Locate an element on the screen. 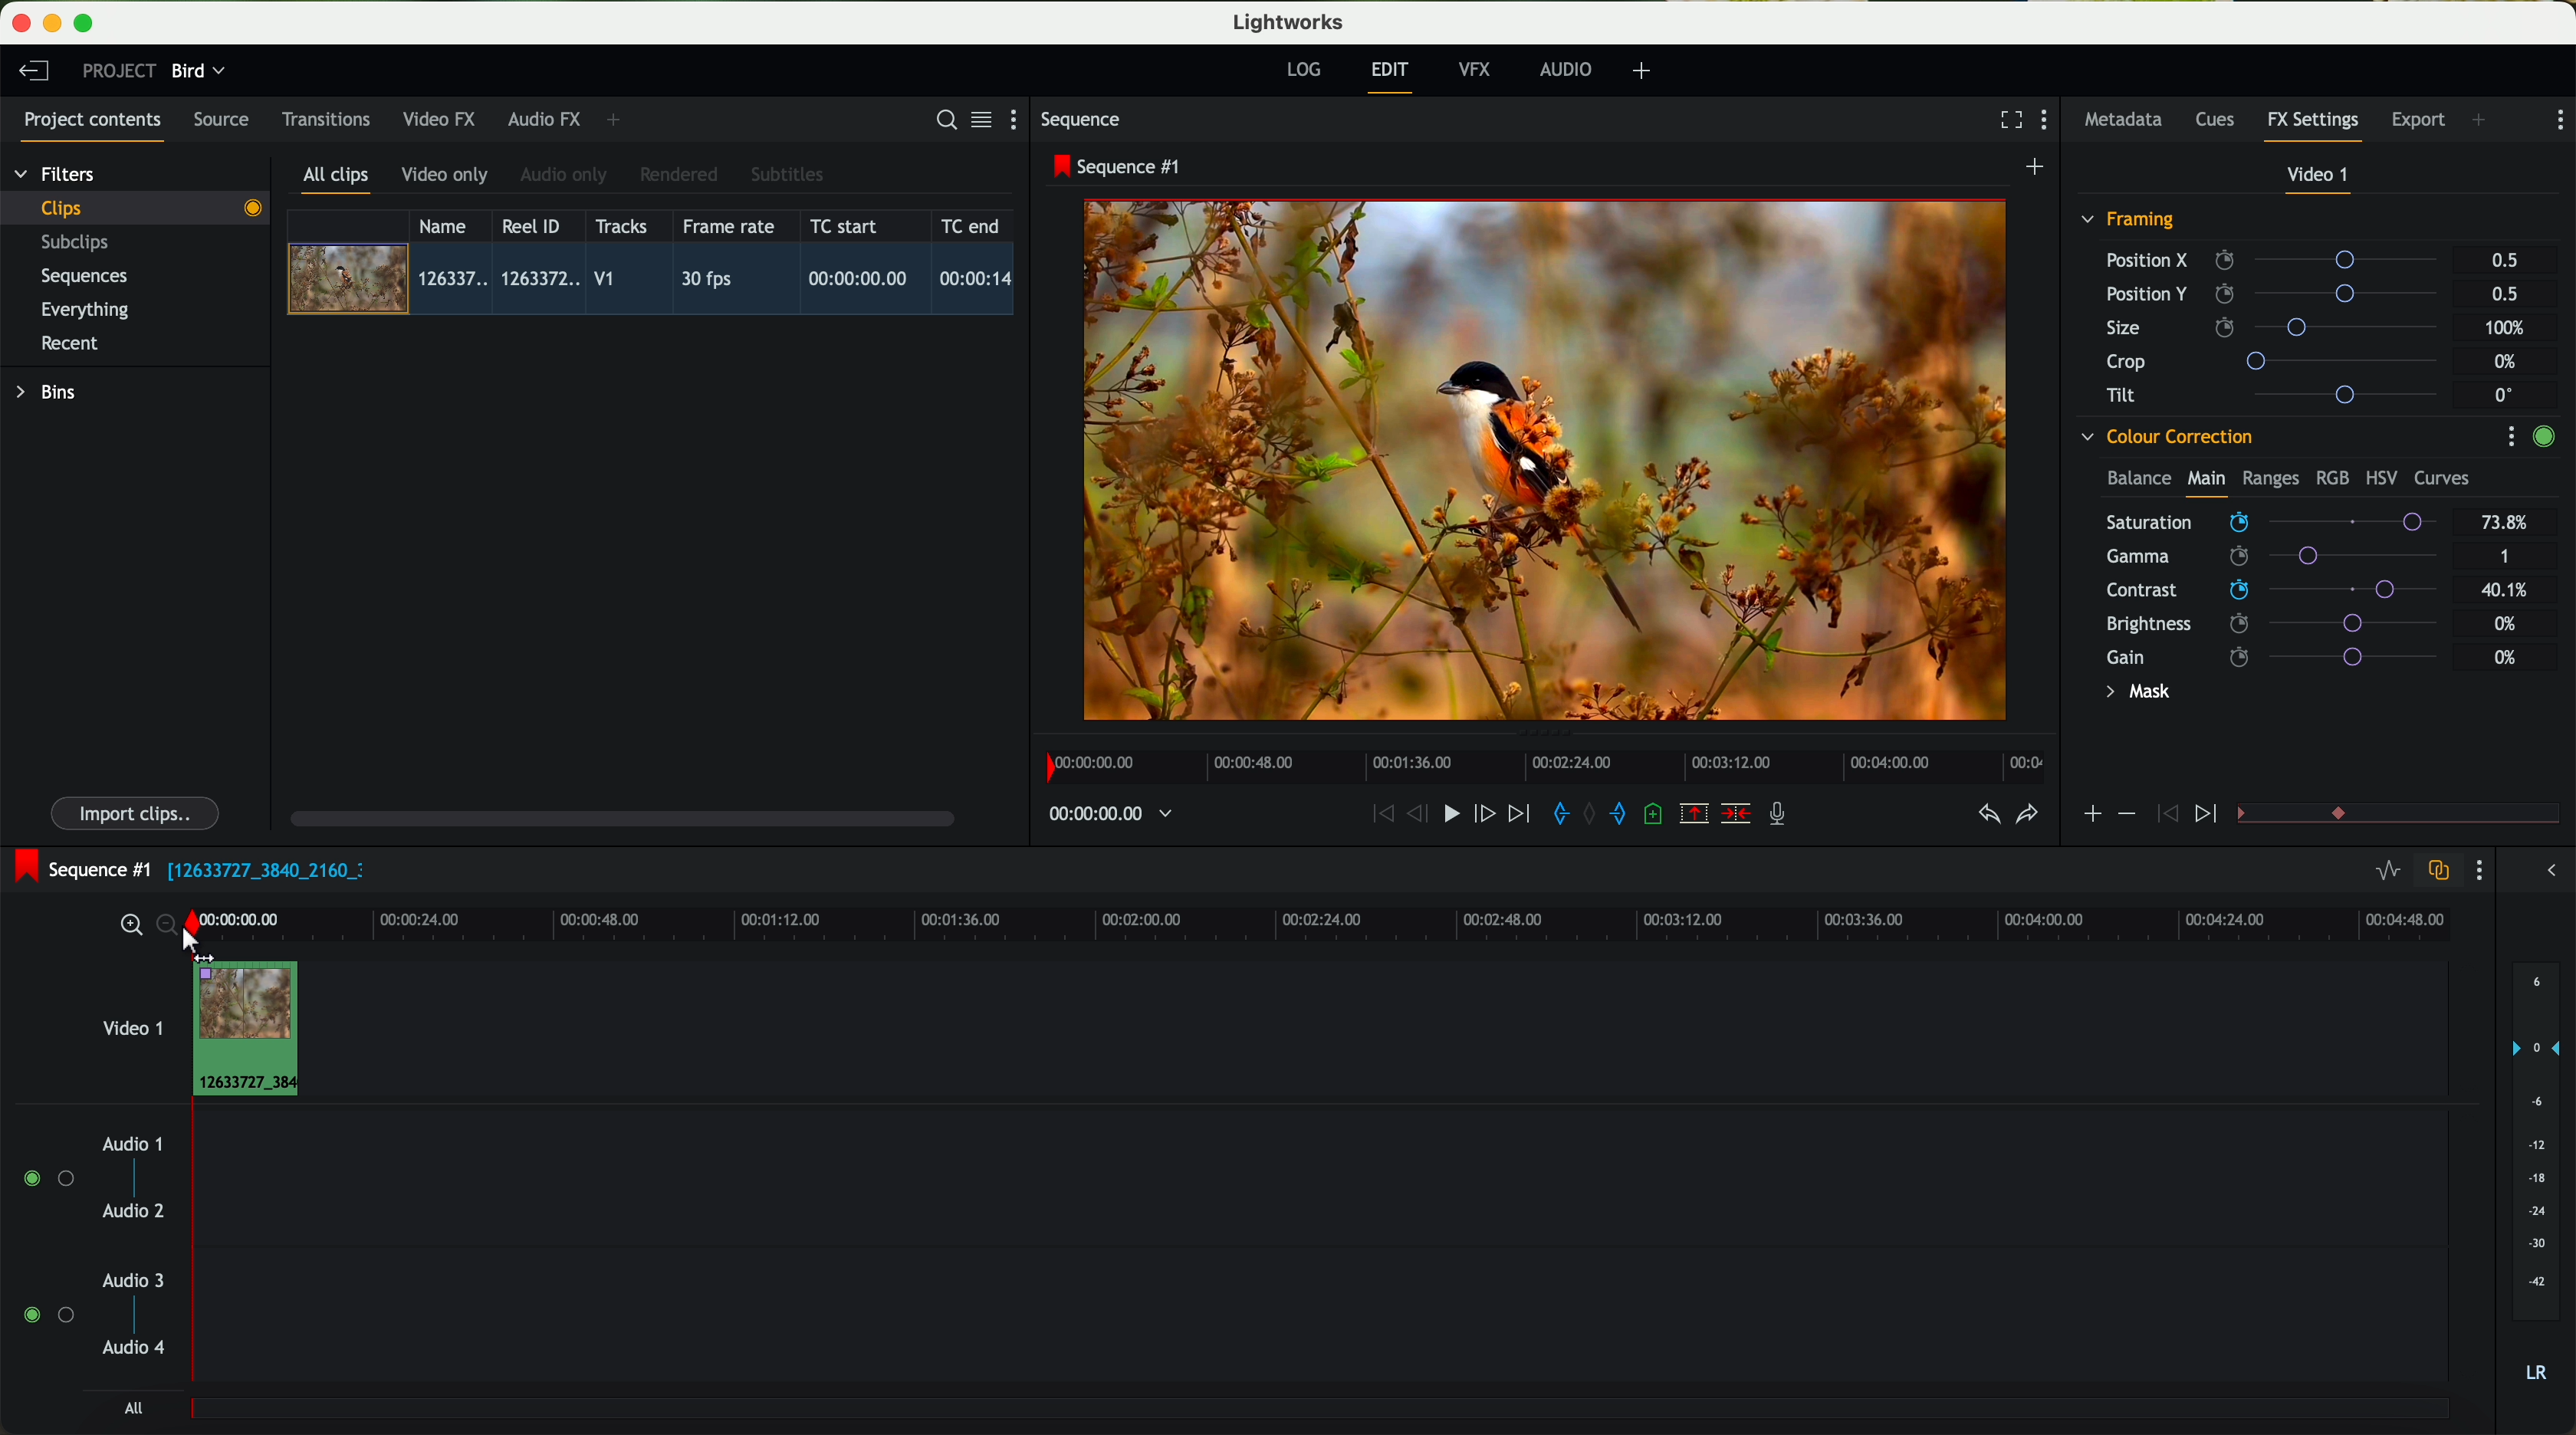 This screenshot has width=2576, height=1435. minimize program is located at coordinates (56, 24).